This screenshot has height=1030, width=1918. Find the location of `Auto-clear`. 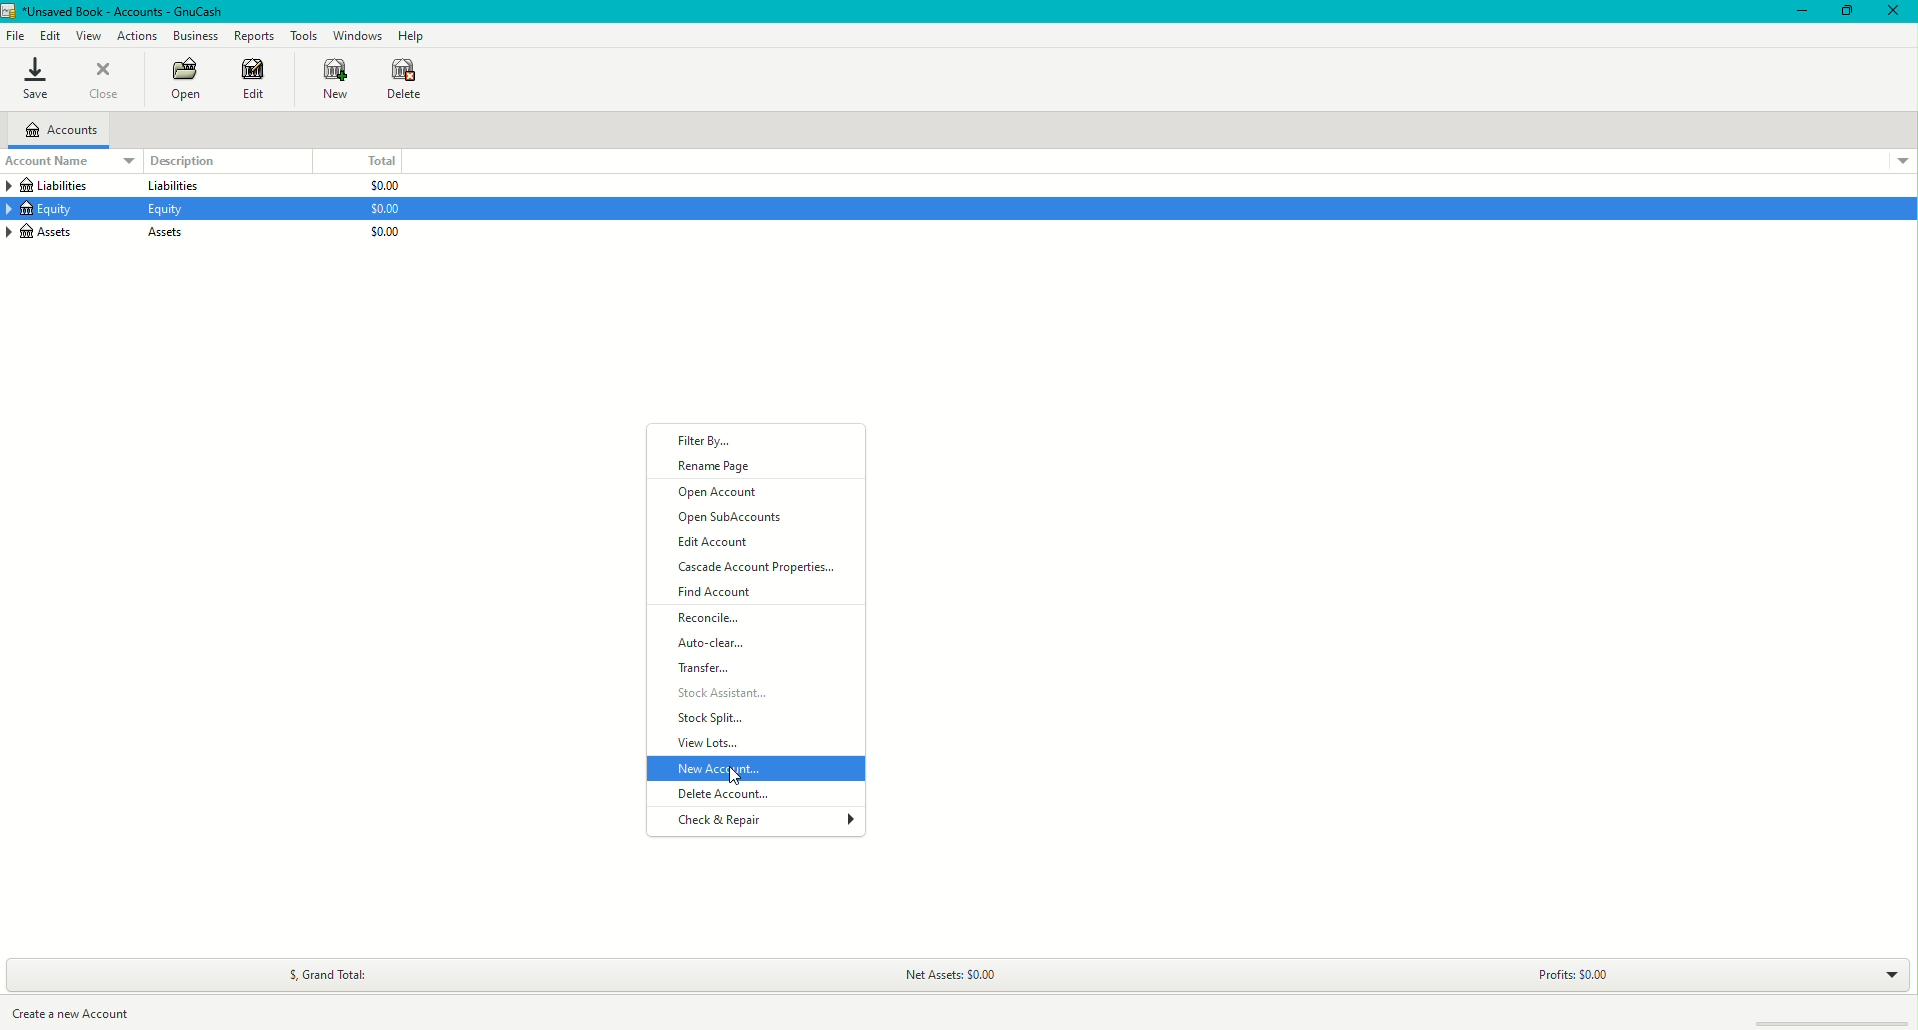

Auto-clear is located at coordinates (710, 645).